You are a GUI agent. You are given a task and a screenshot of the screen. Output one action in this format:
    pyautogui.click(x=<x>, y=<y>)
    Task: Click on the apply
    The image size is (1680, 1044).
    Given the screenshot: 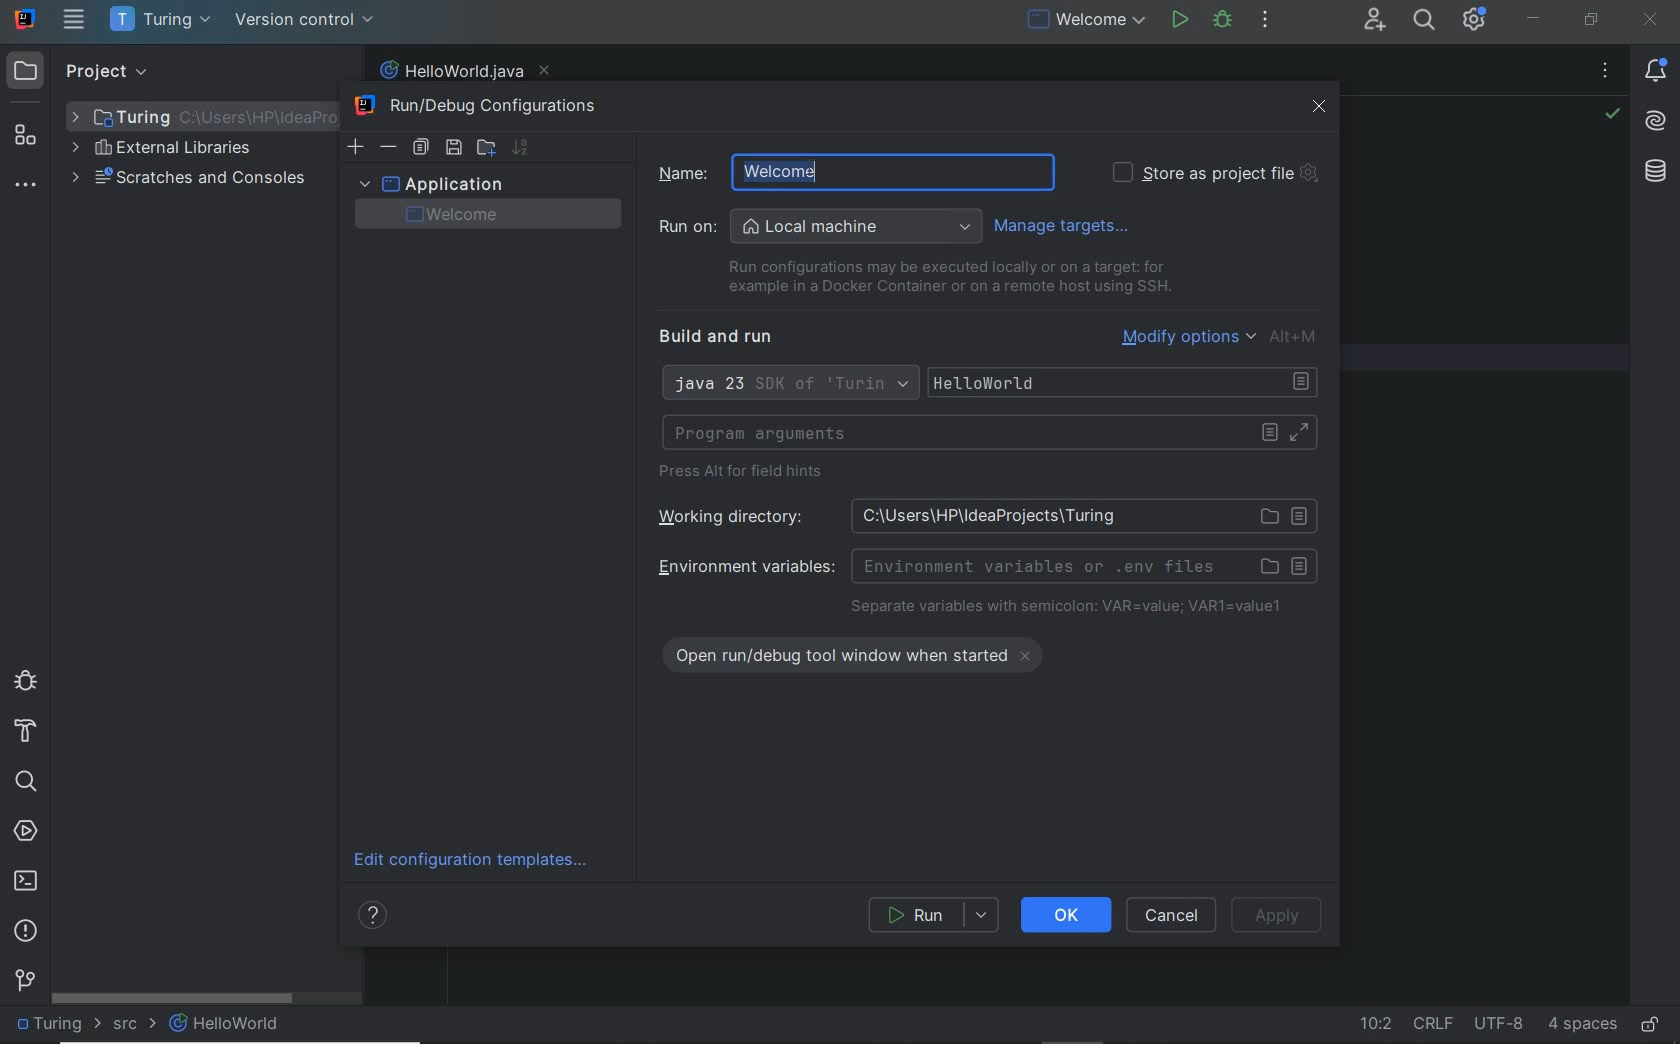 What is the action you would take?
    pyautogui.click(x=1281, y=915)
    